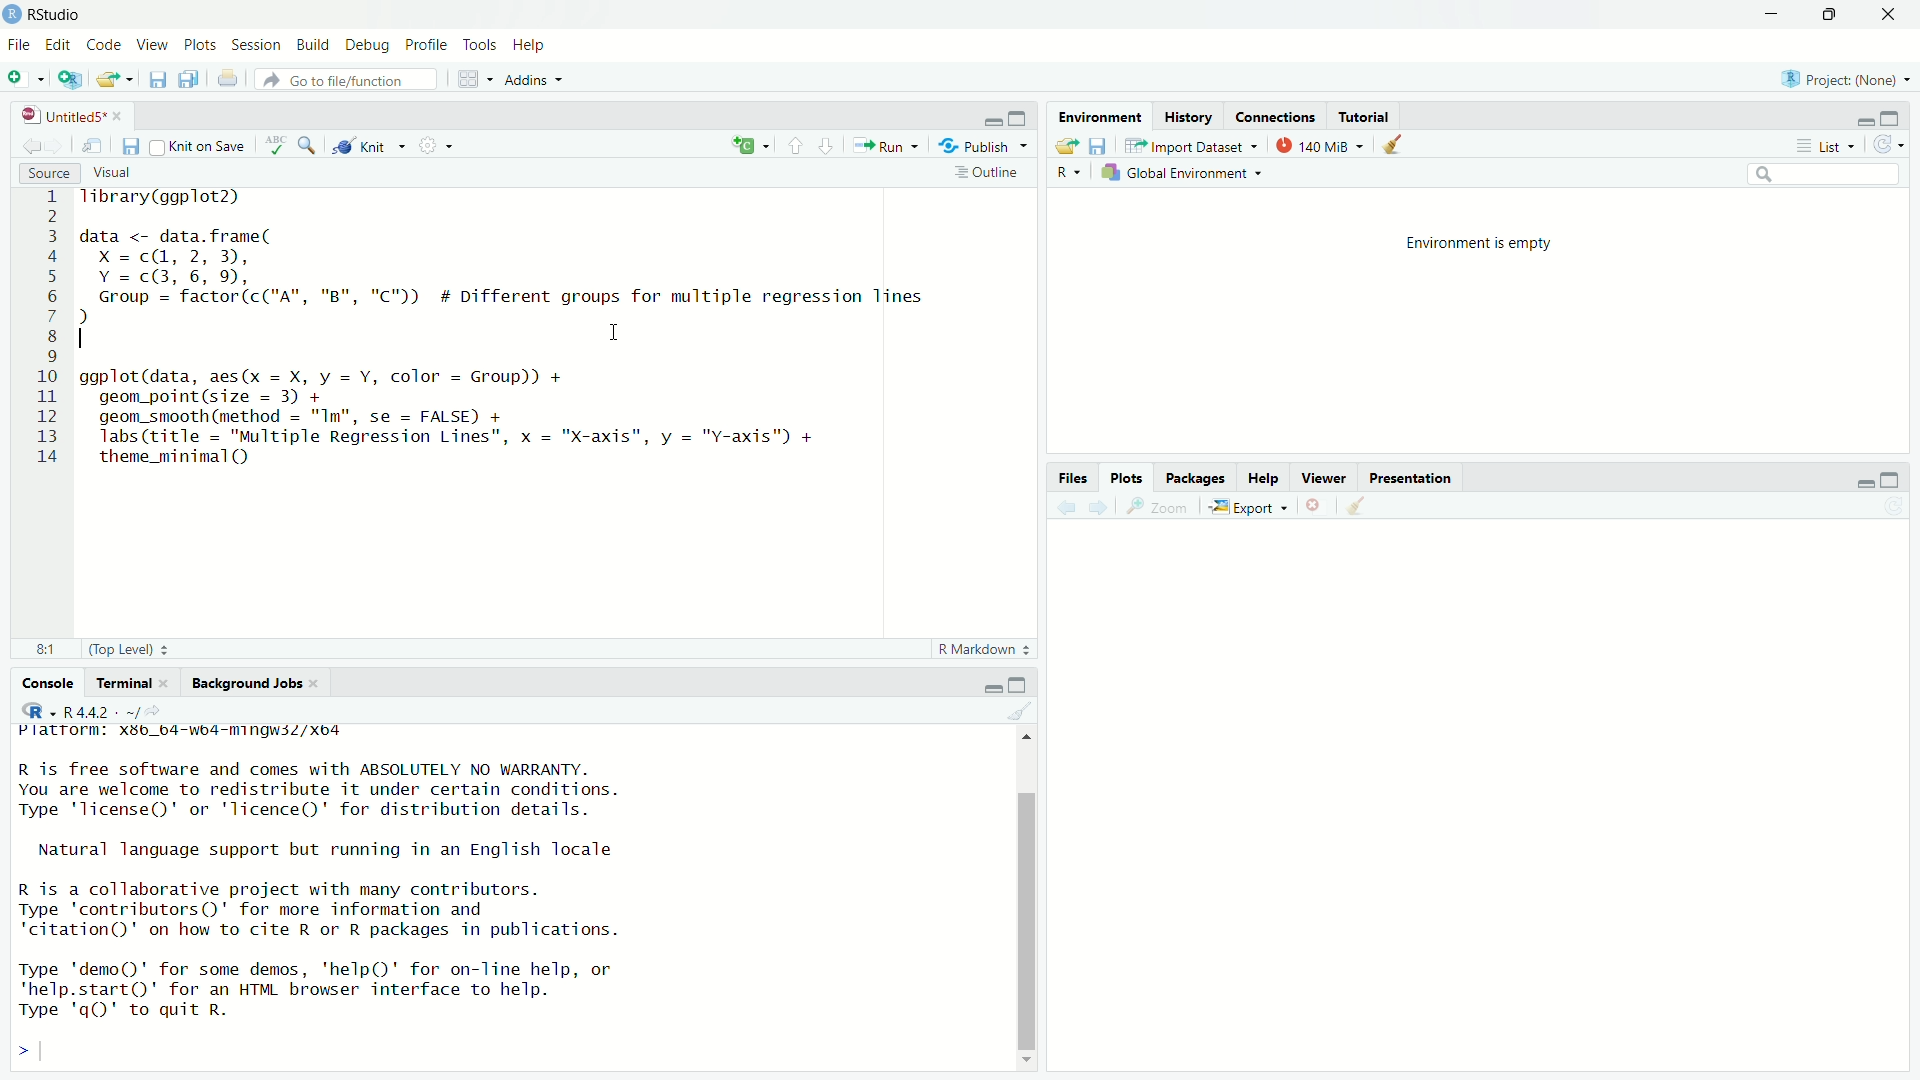  I want to click on refresh, so click(1899, 508).